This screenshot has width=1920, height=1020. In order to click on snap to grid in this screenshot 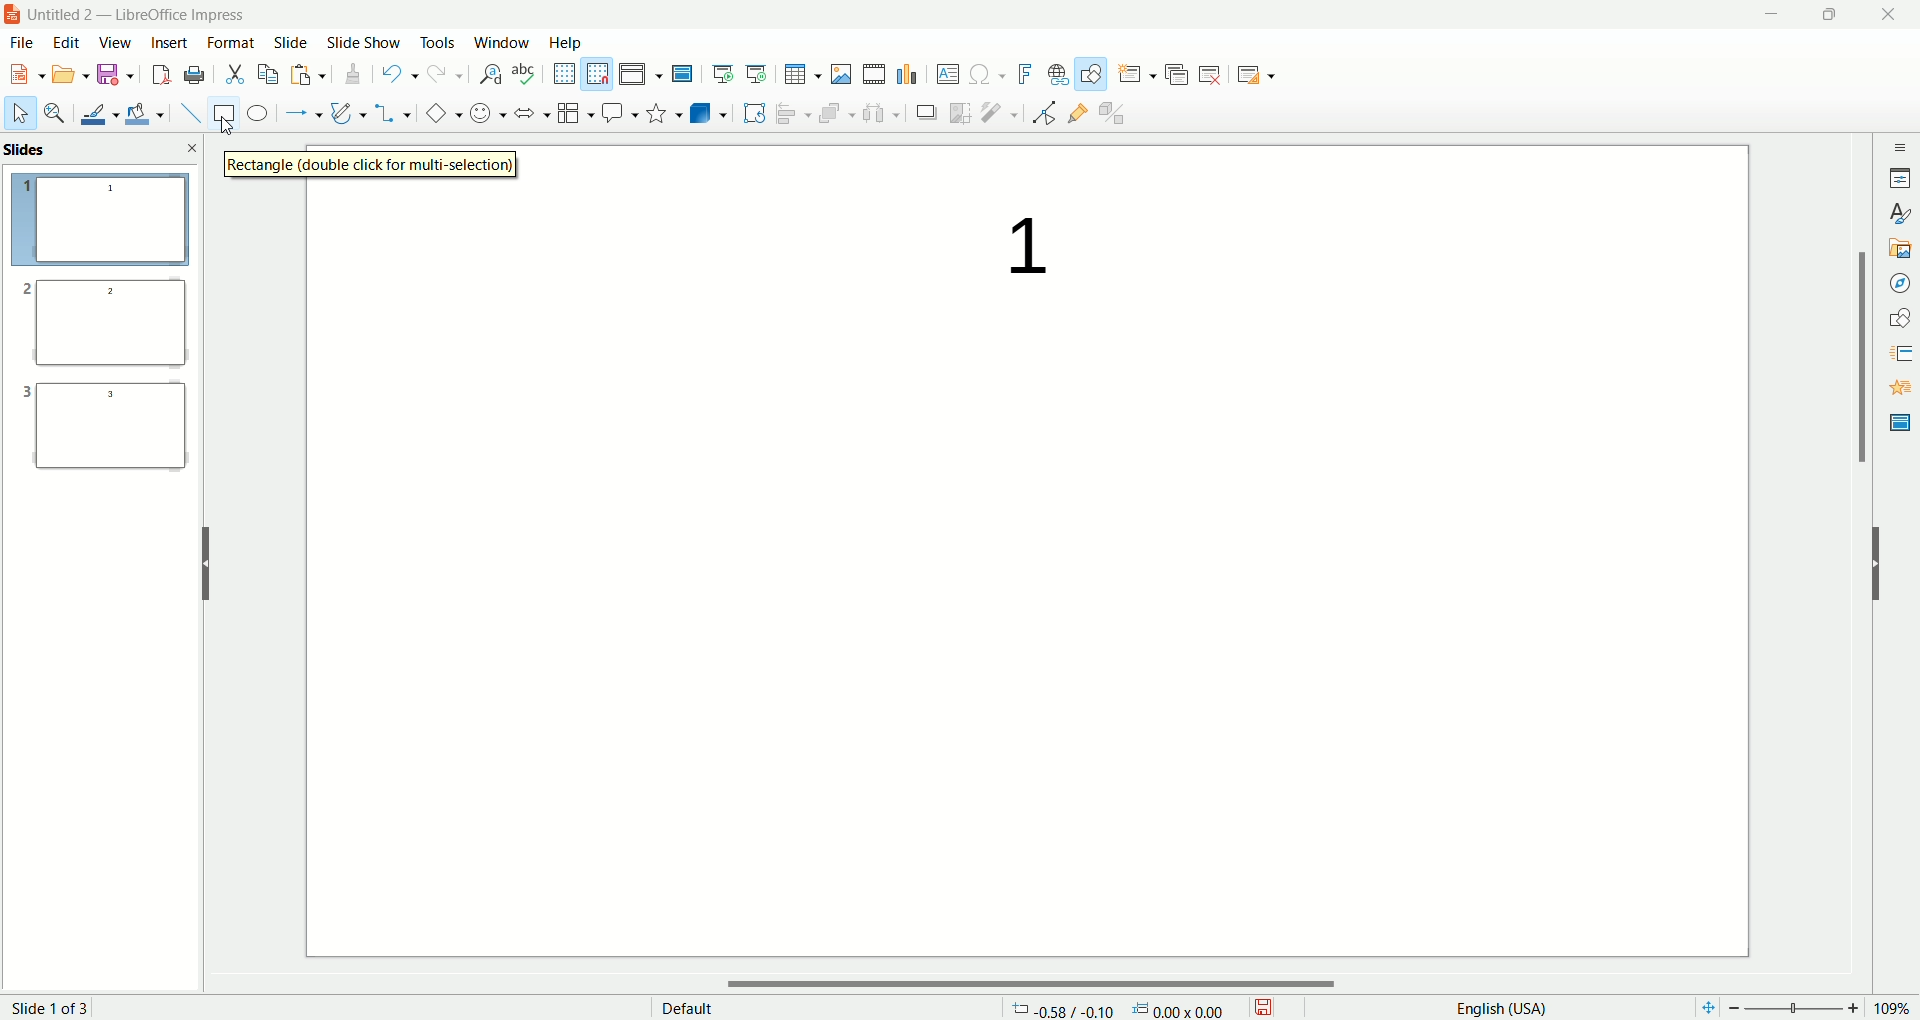, I will do `click(599, 74)`.